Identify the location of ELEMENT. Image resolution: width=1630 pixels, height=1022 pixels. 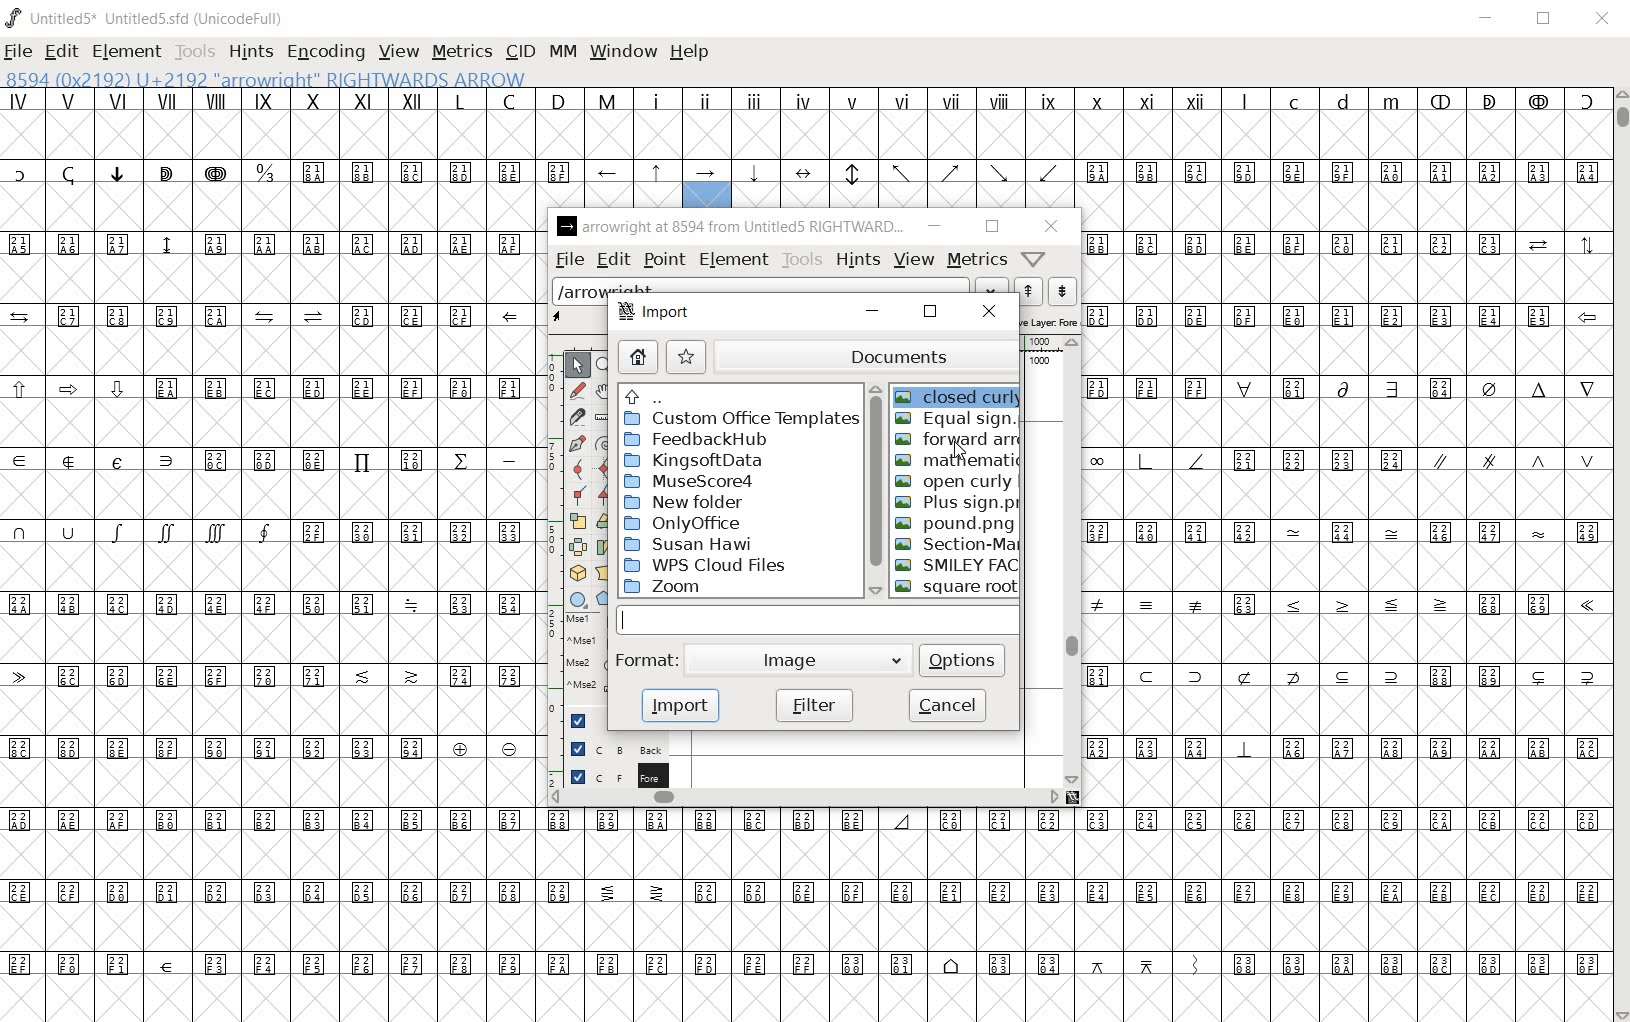
(128, 51).